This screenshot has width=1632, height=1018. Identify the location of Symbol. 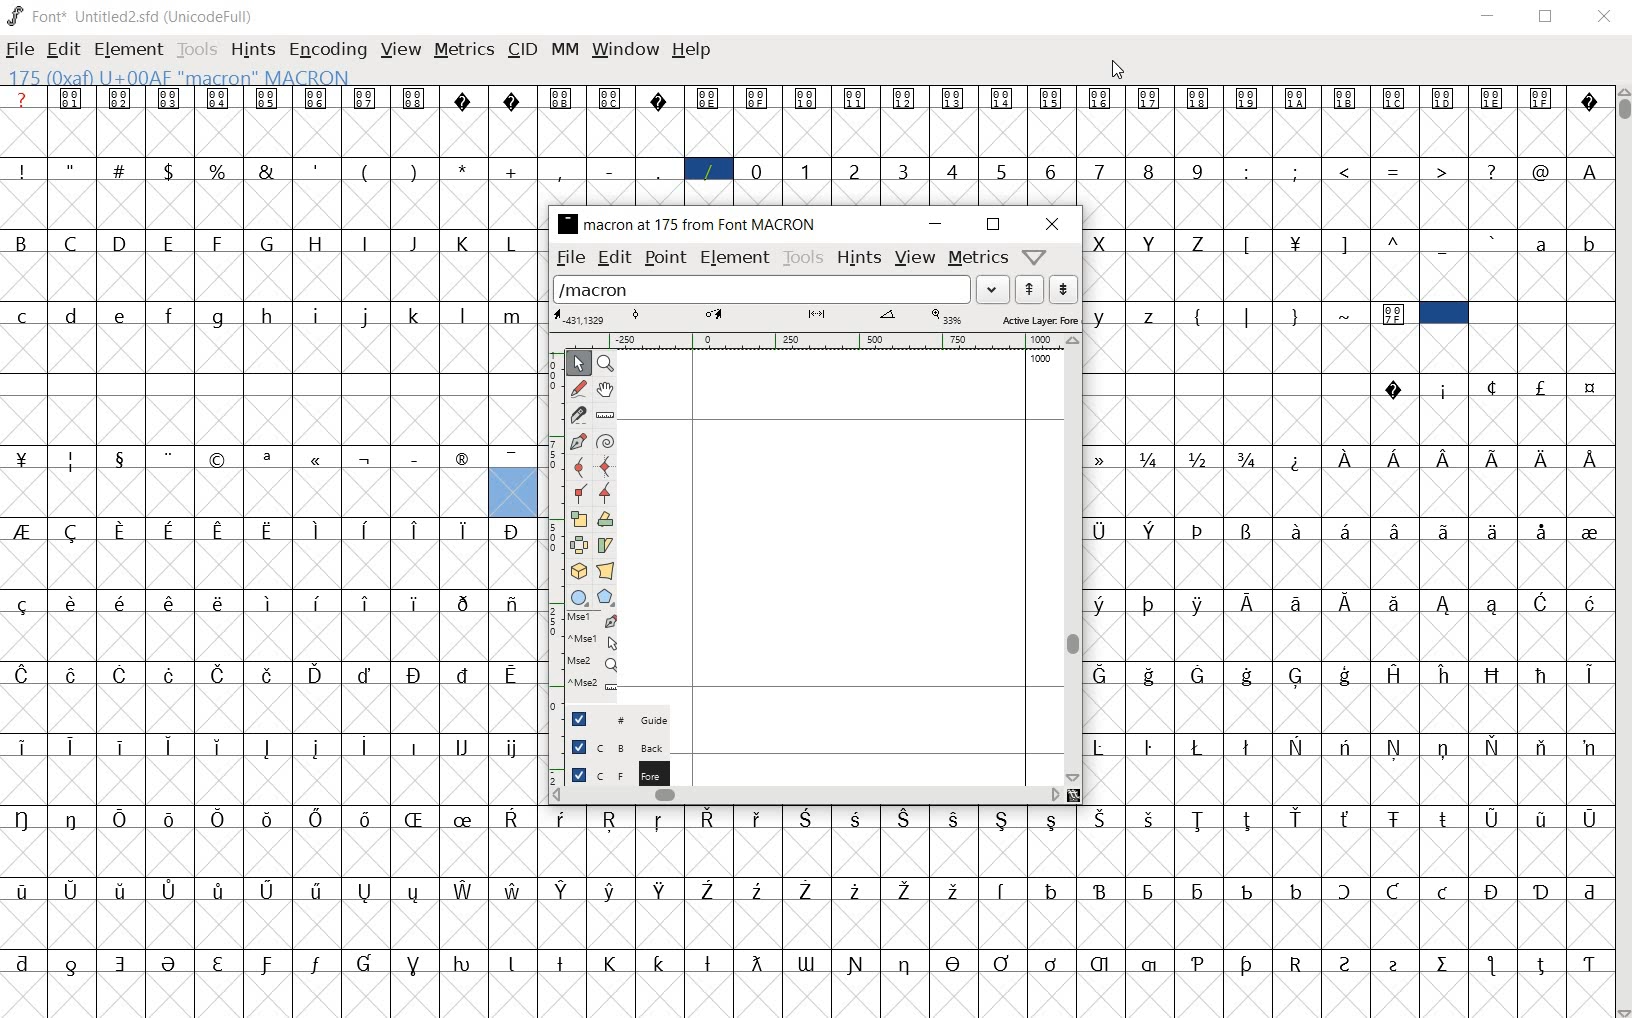
(367, 604).